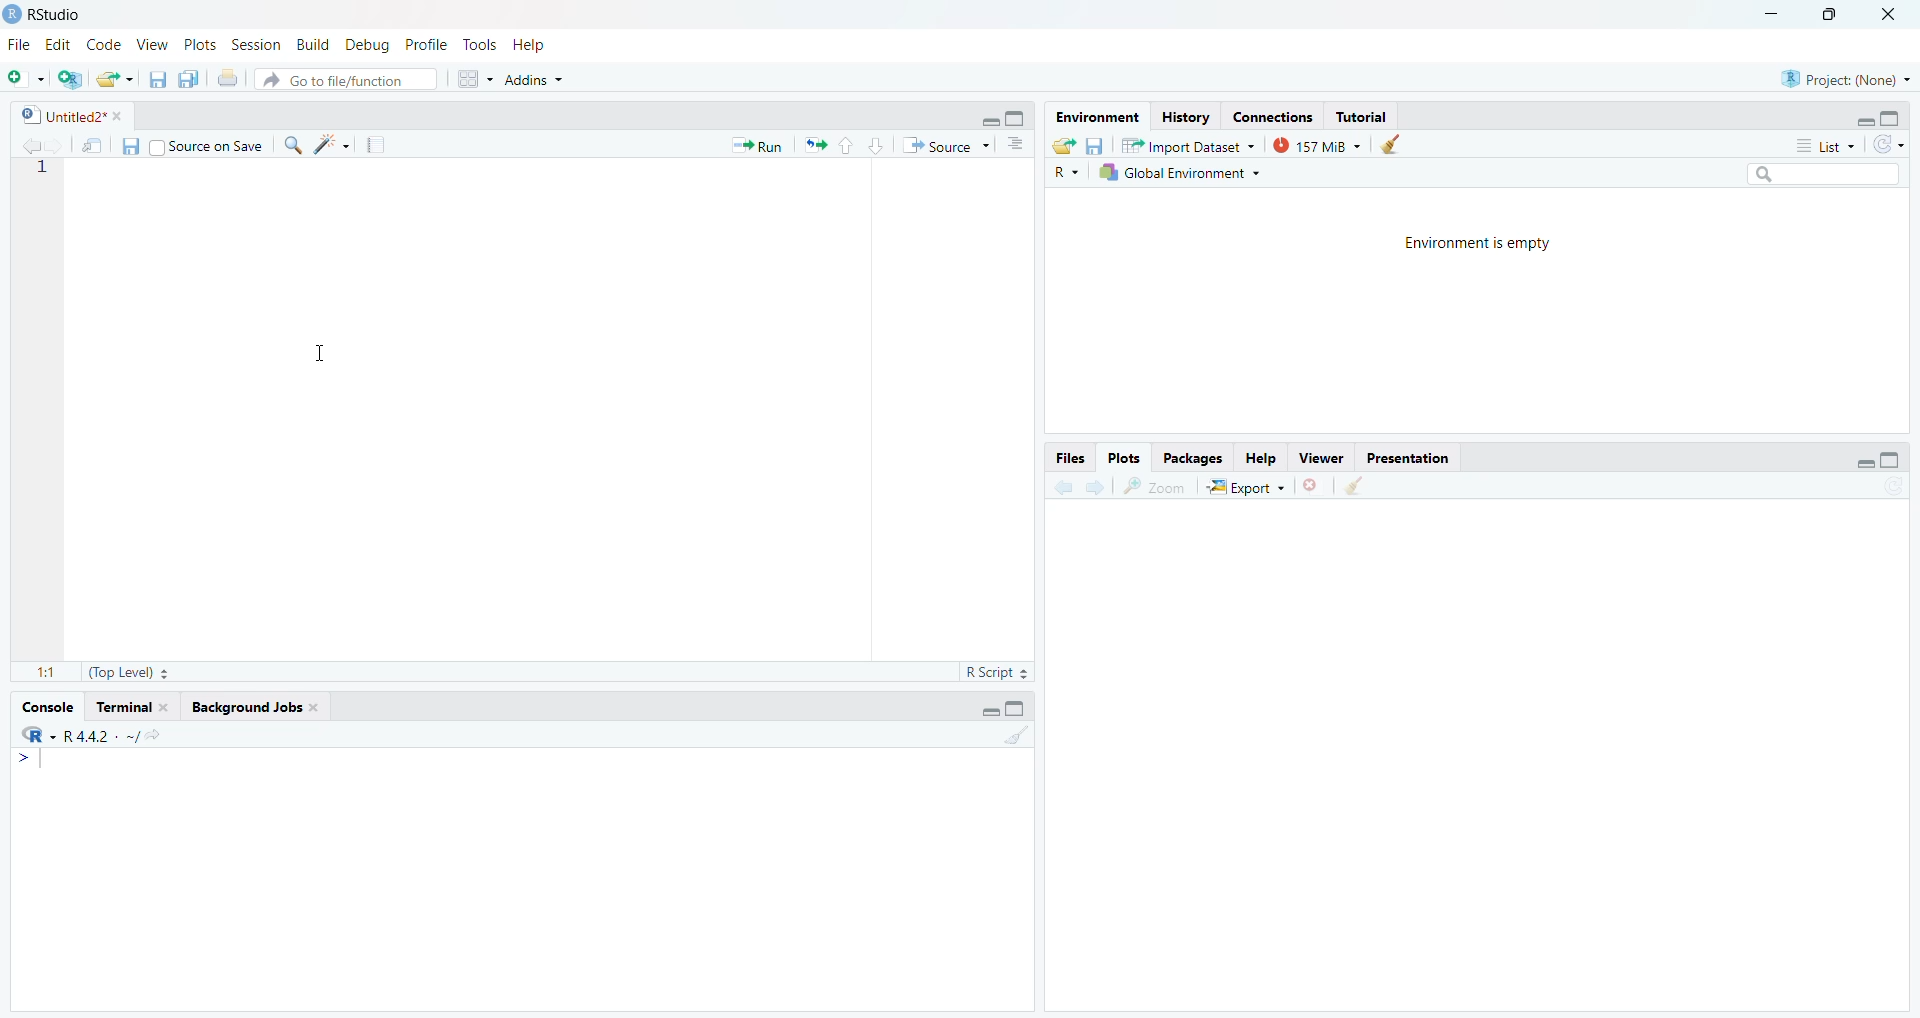  Describe the element at coordinates (1892, 117) in the screenshot. I see `maximize` at that location.